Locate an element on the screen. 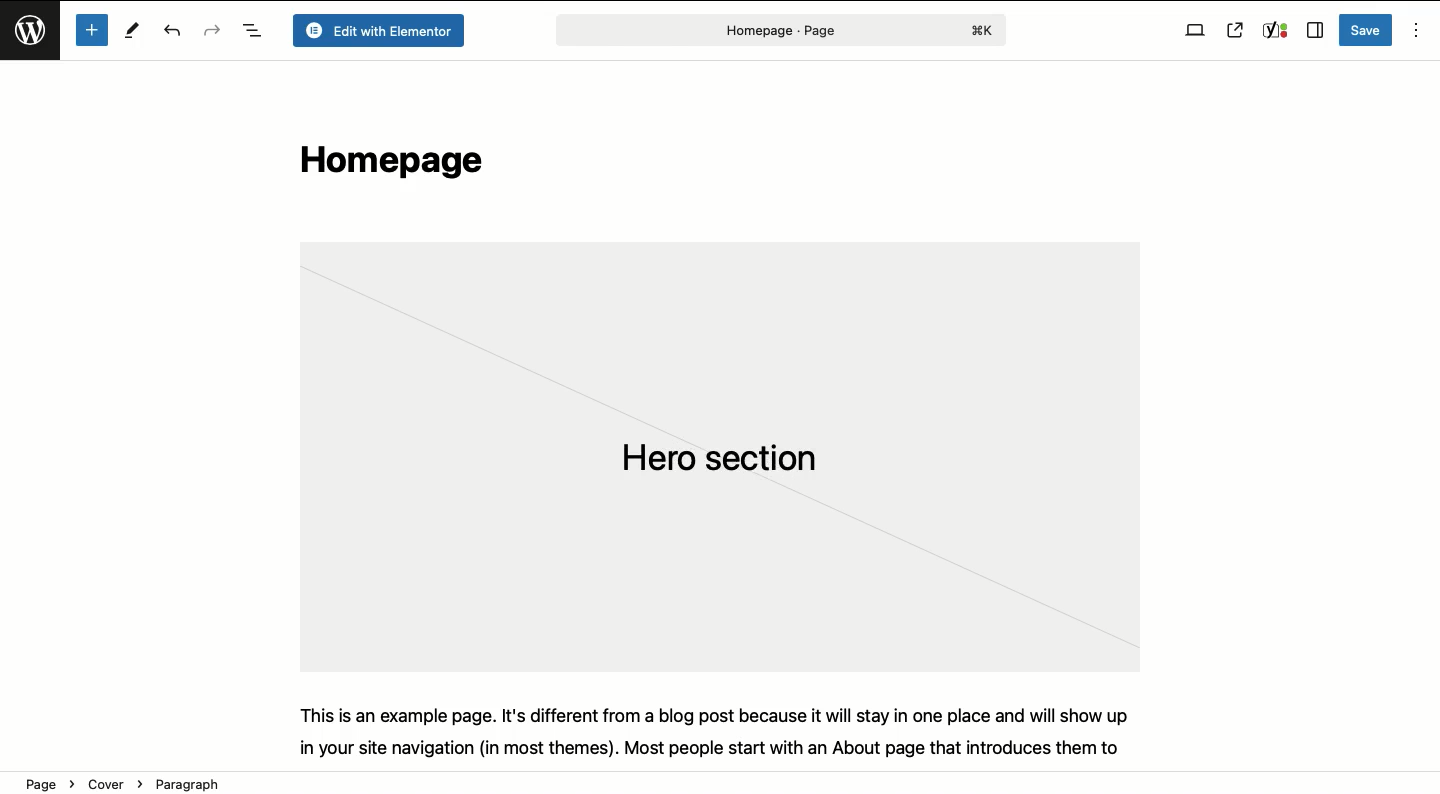 The image size is (1440, 794). Document overview is located at coordinates (252, 32).